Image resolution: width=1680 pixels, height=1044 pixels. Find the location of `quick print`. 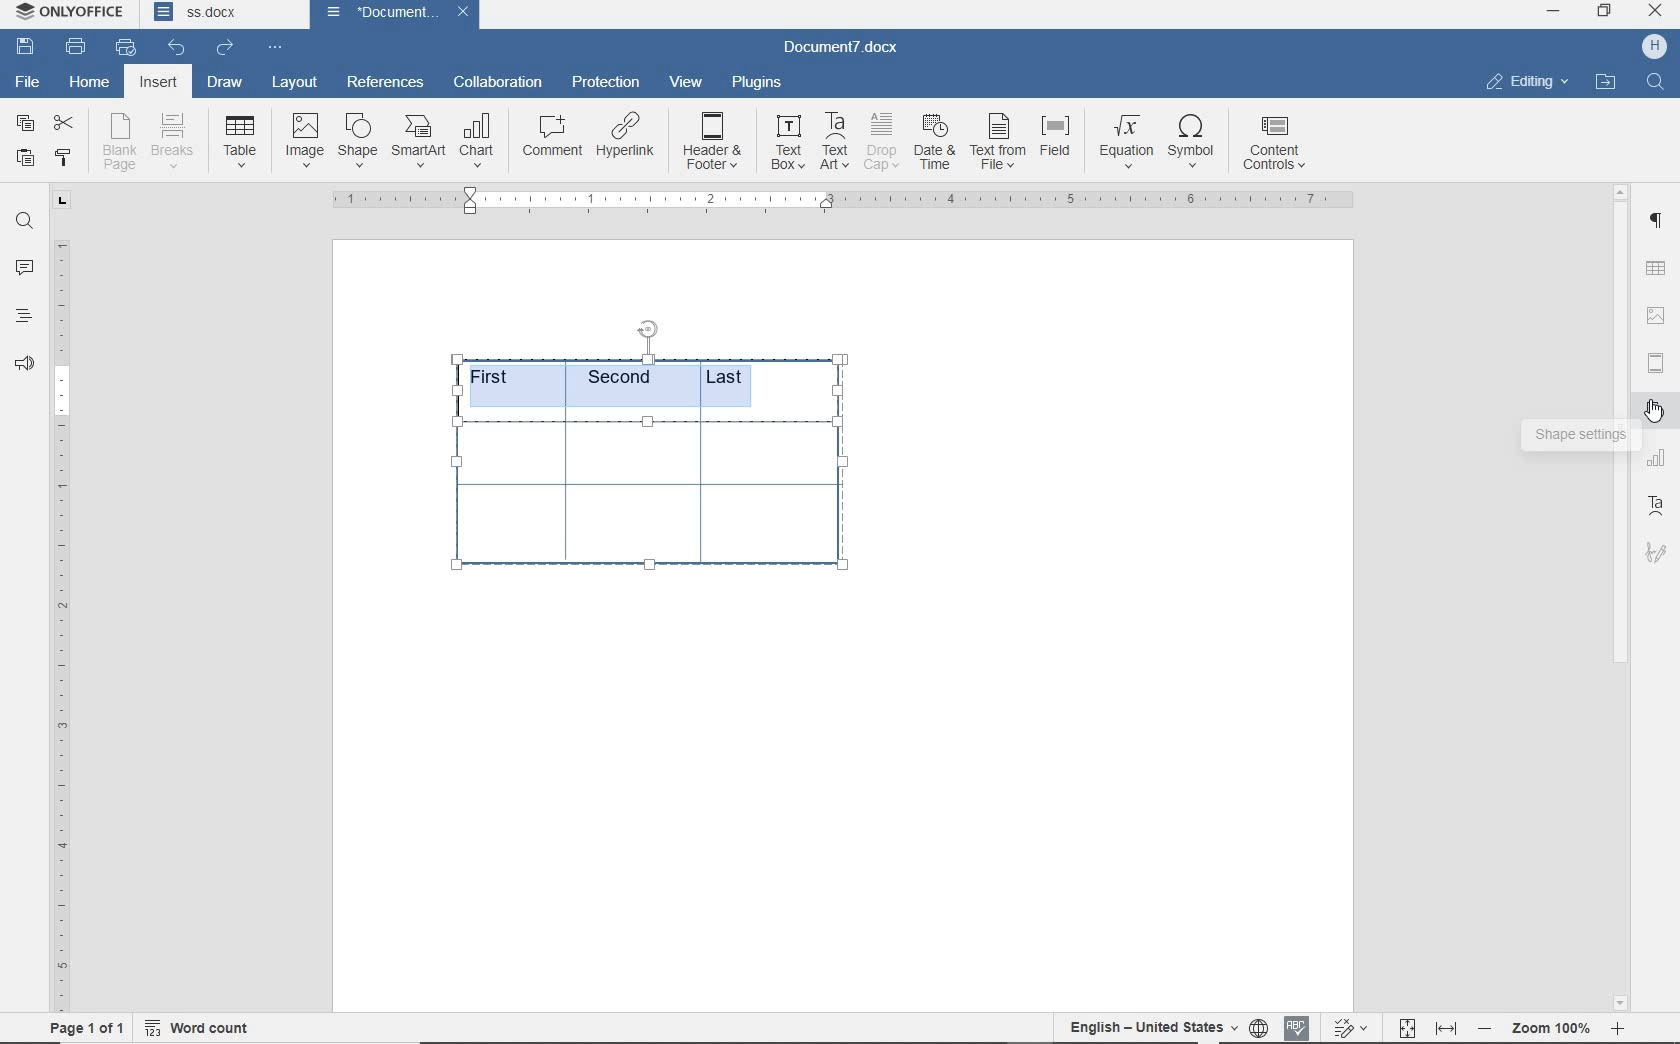

quick print is located at coordinates (125, 48).